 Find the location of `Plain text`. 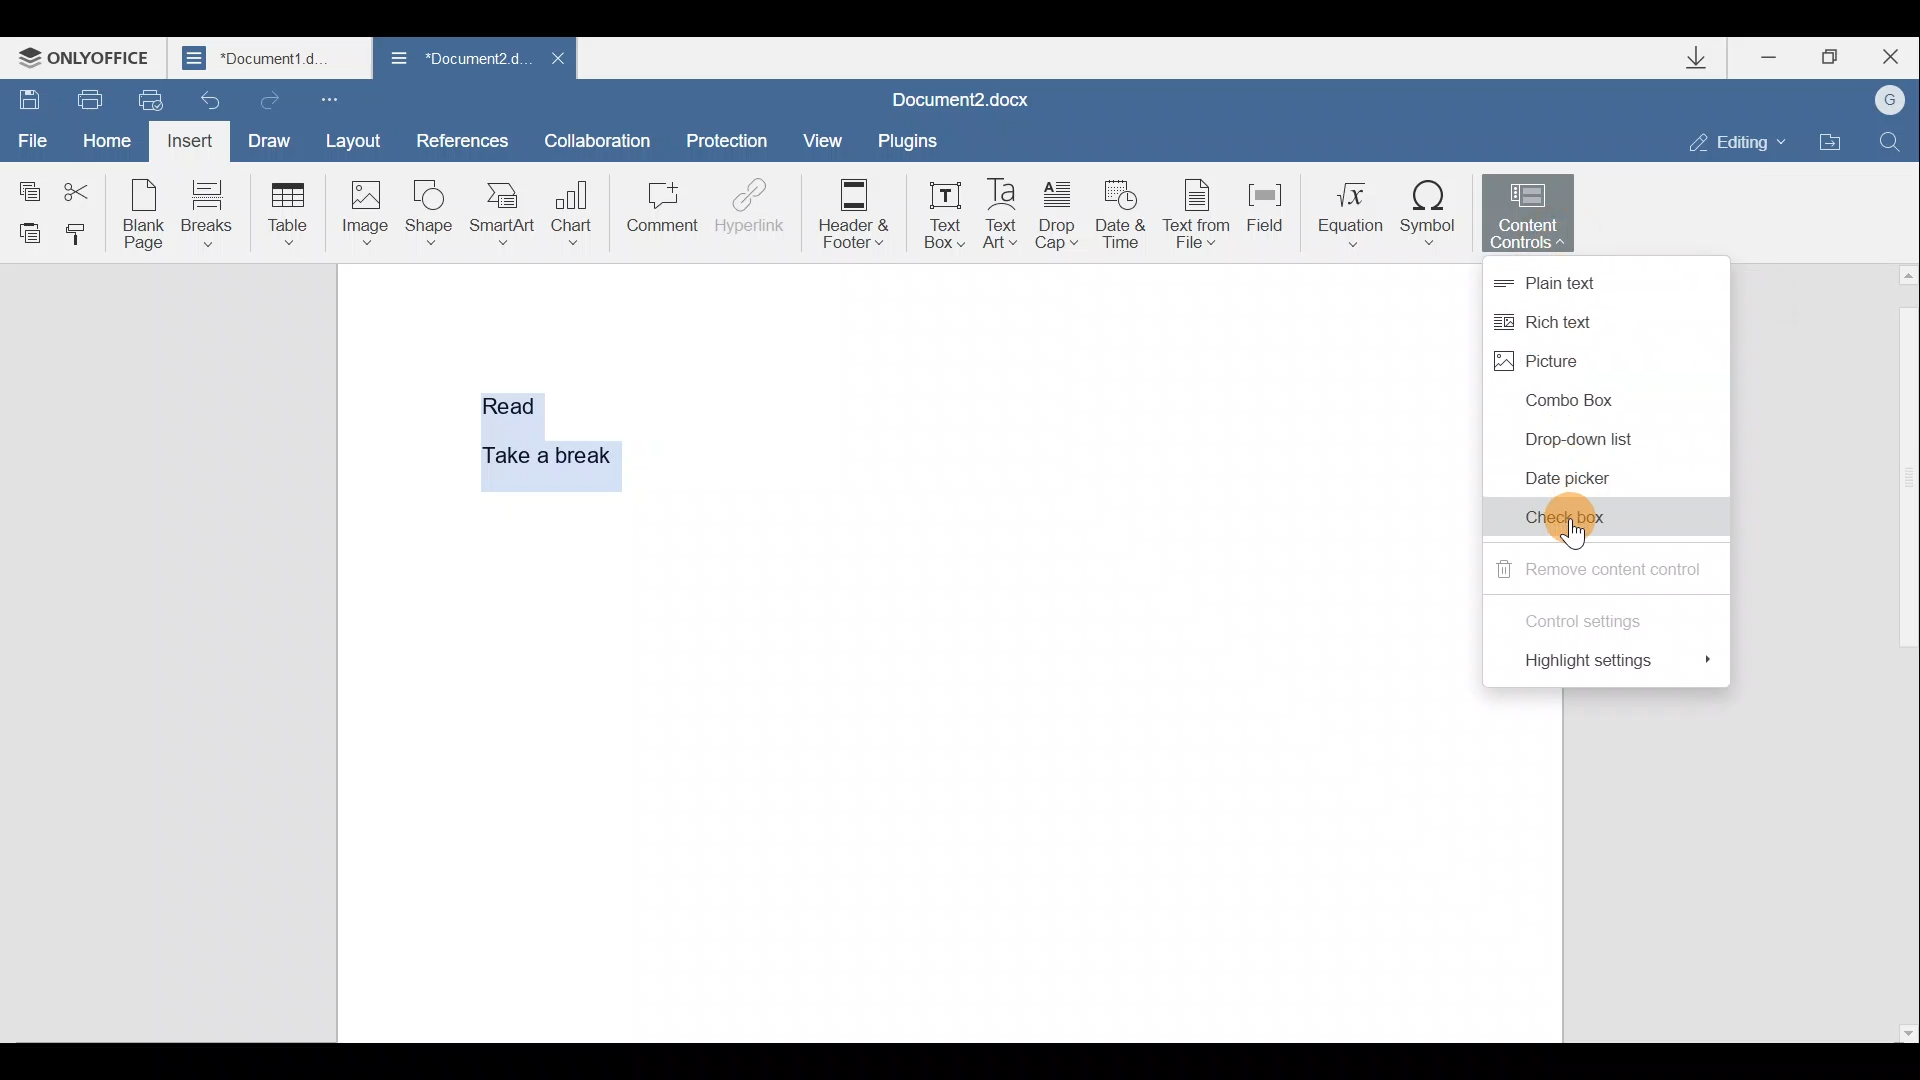

Plain text is located at coordinates (1592, 277).